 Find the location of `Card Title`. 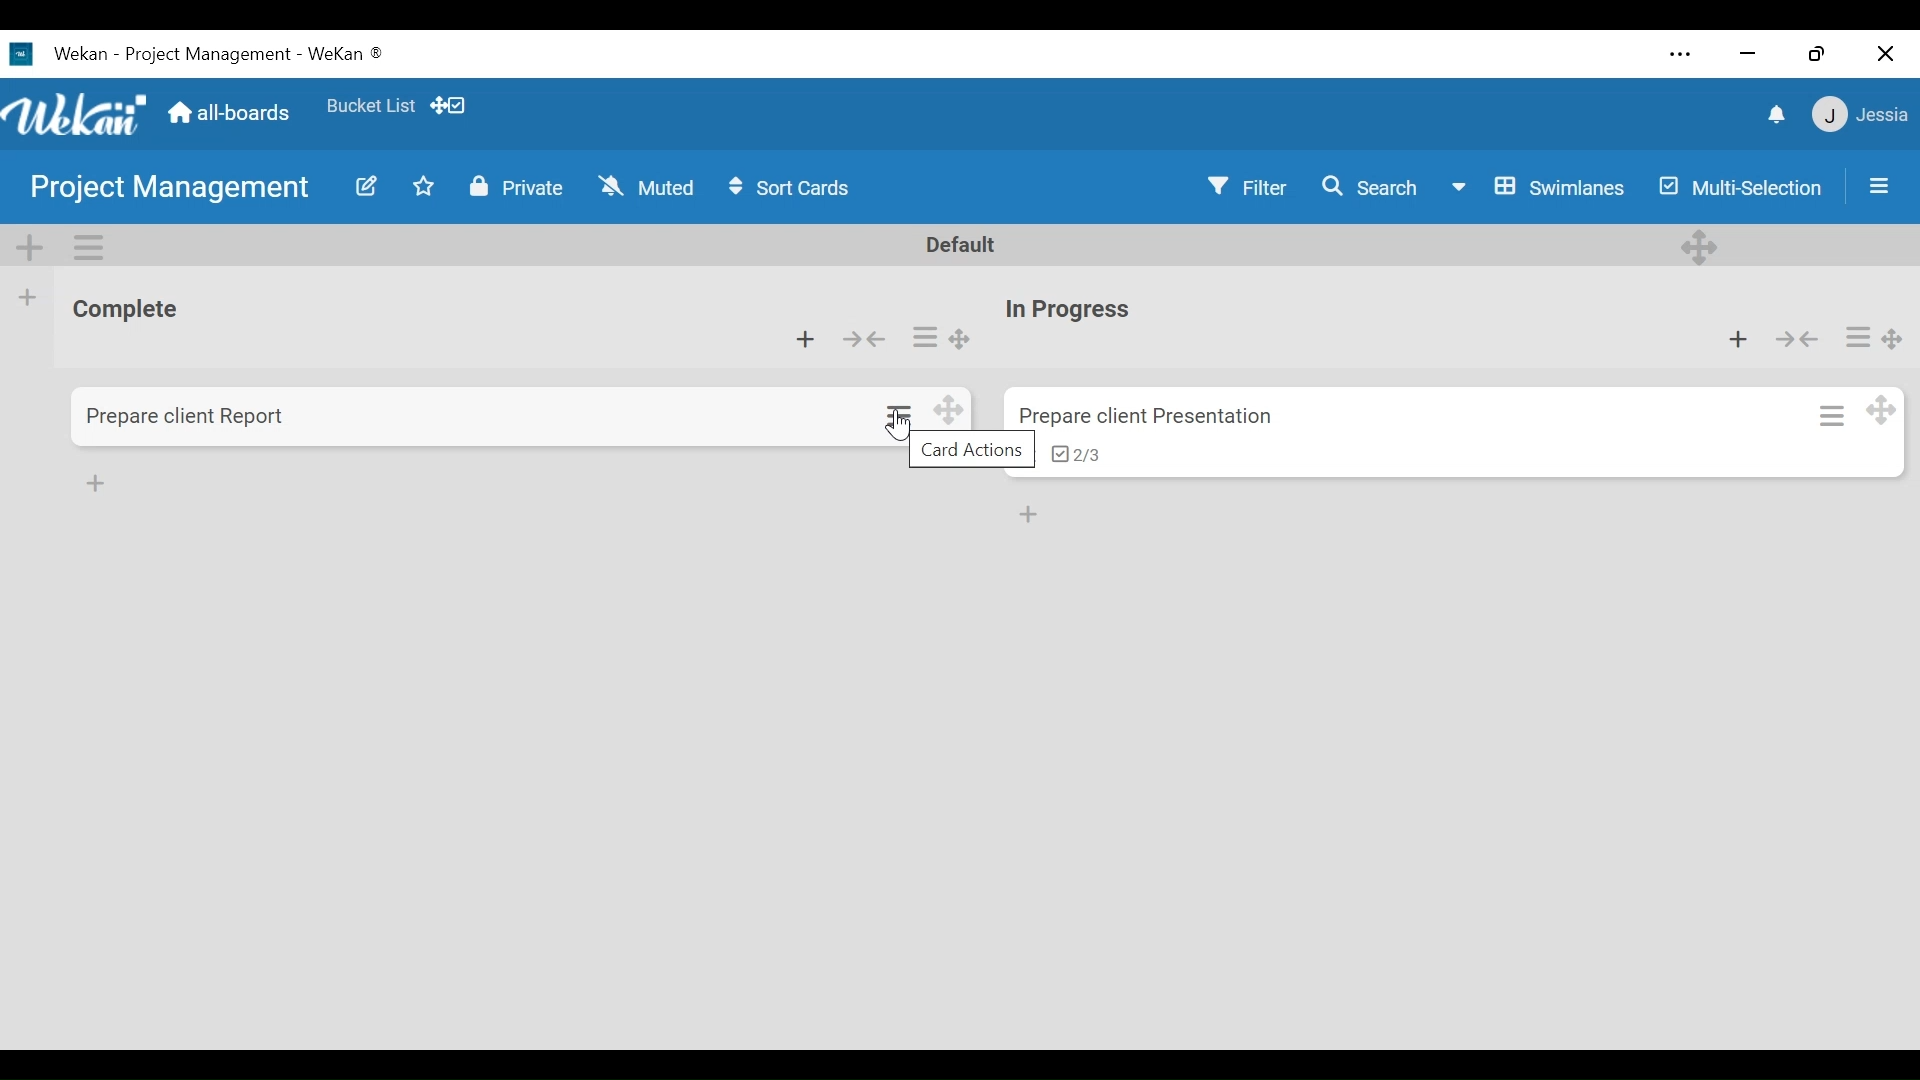

Card Title is located at coordinates (1076, 310).